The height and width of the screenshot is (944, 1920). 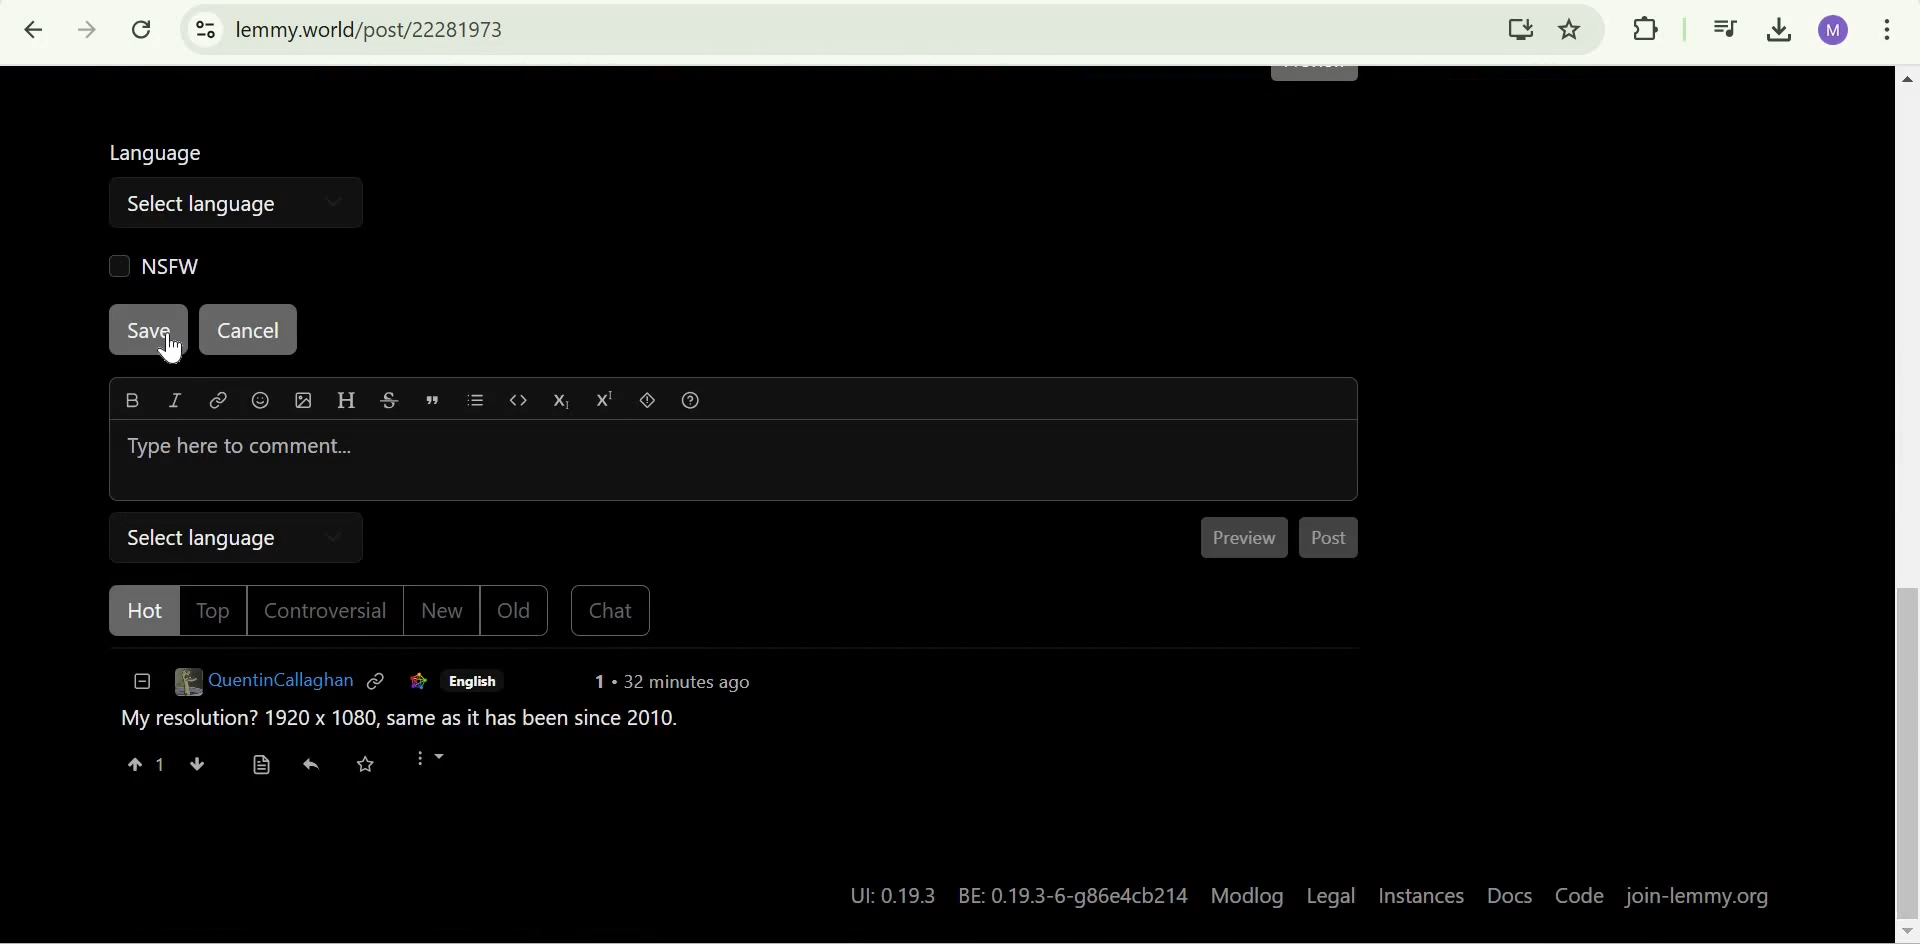 What do you see at coordinates (886, 895) in the screenshot?
I see `UI: 0.19.3` at bounding box center [886, 895].